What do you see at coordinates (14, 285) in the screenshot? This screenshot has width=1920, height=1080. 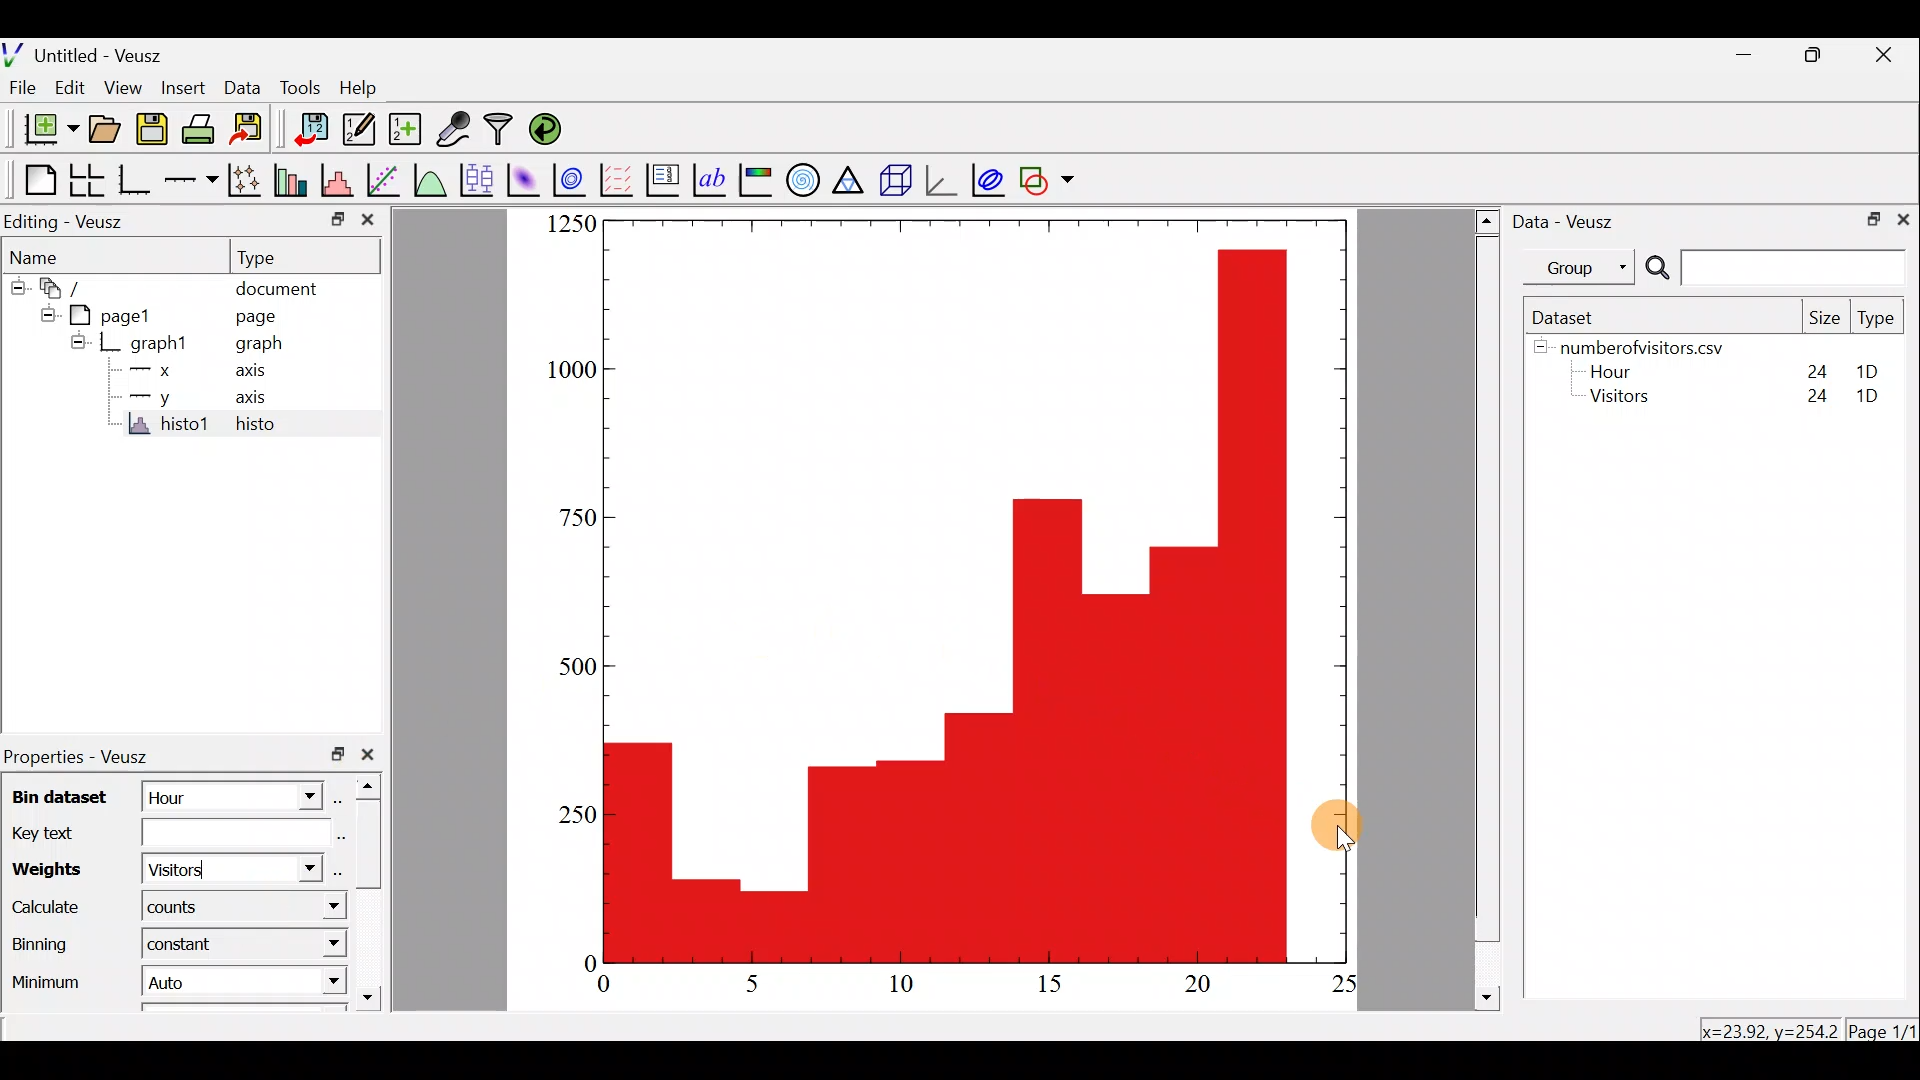 I see `hide sub menu` at bounding box center [14, 285].